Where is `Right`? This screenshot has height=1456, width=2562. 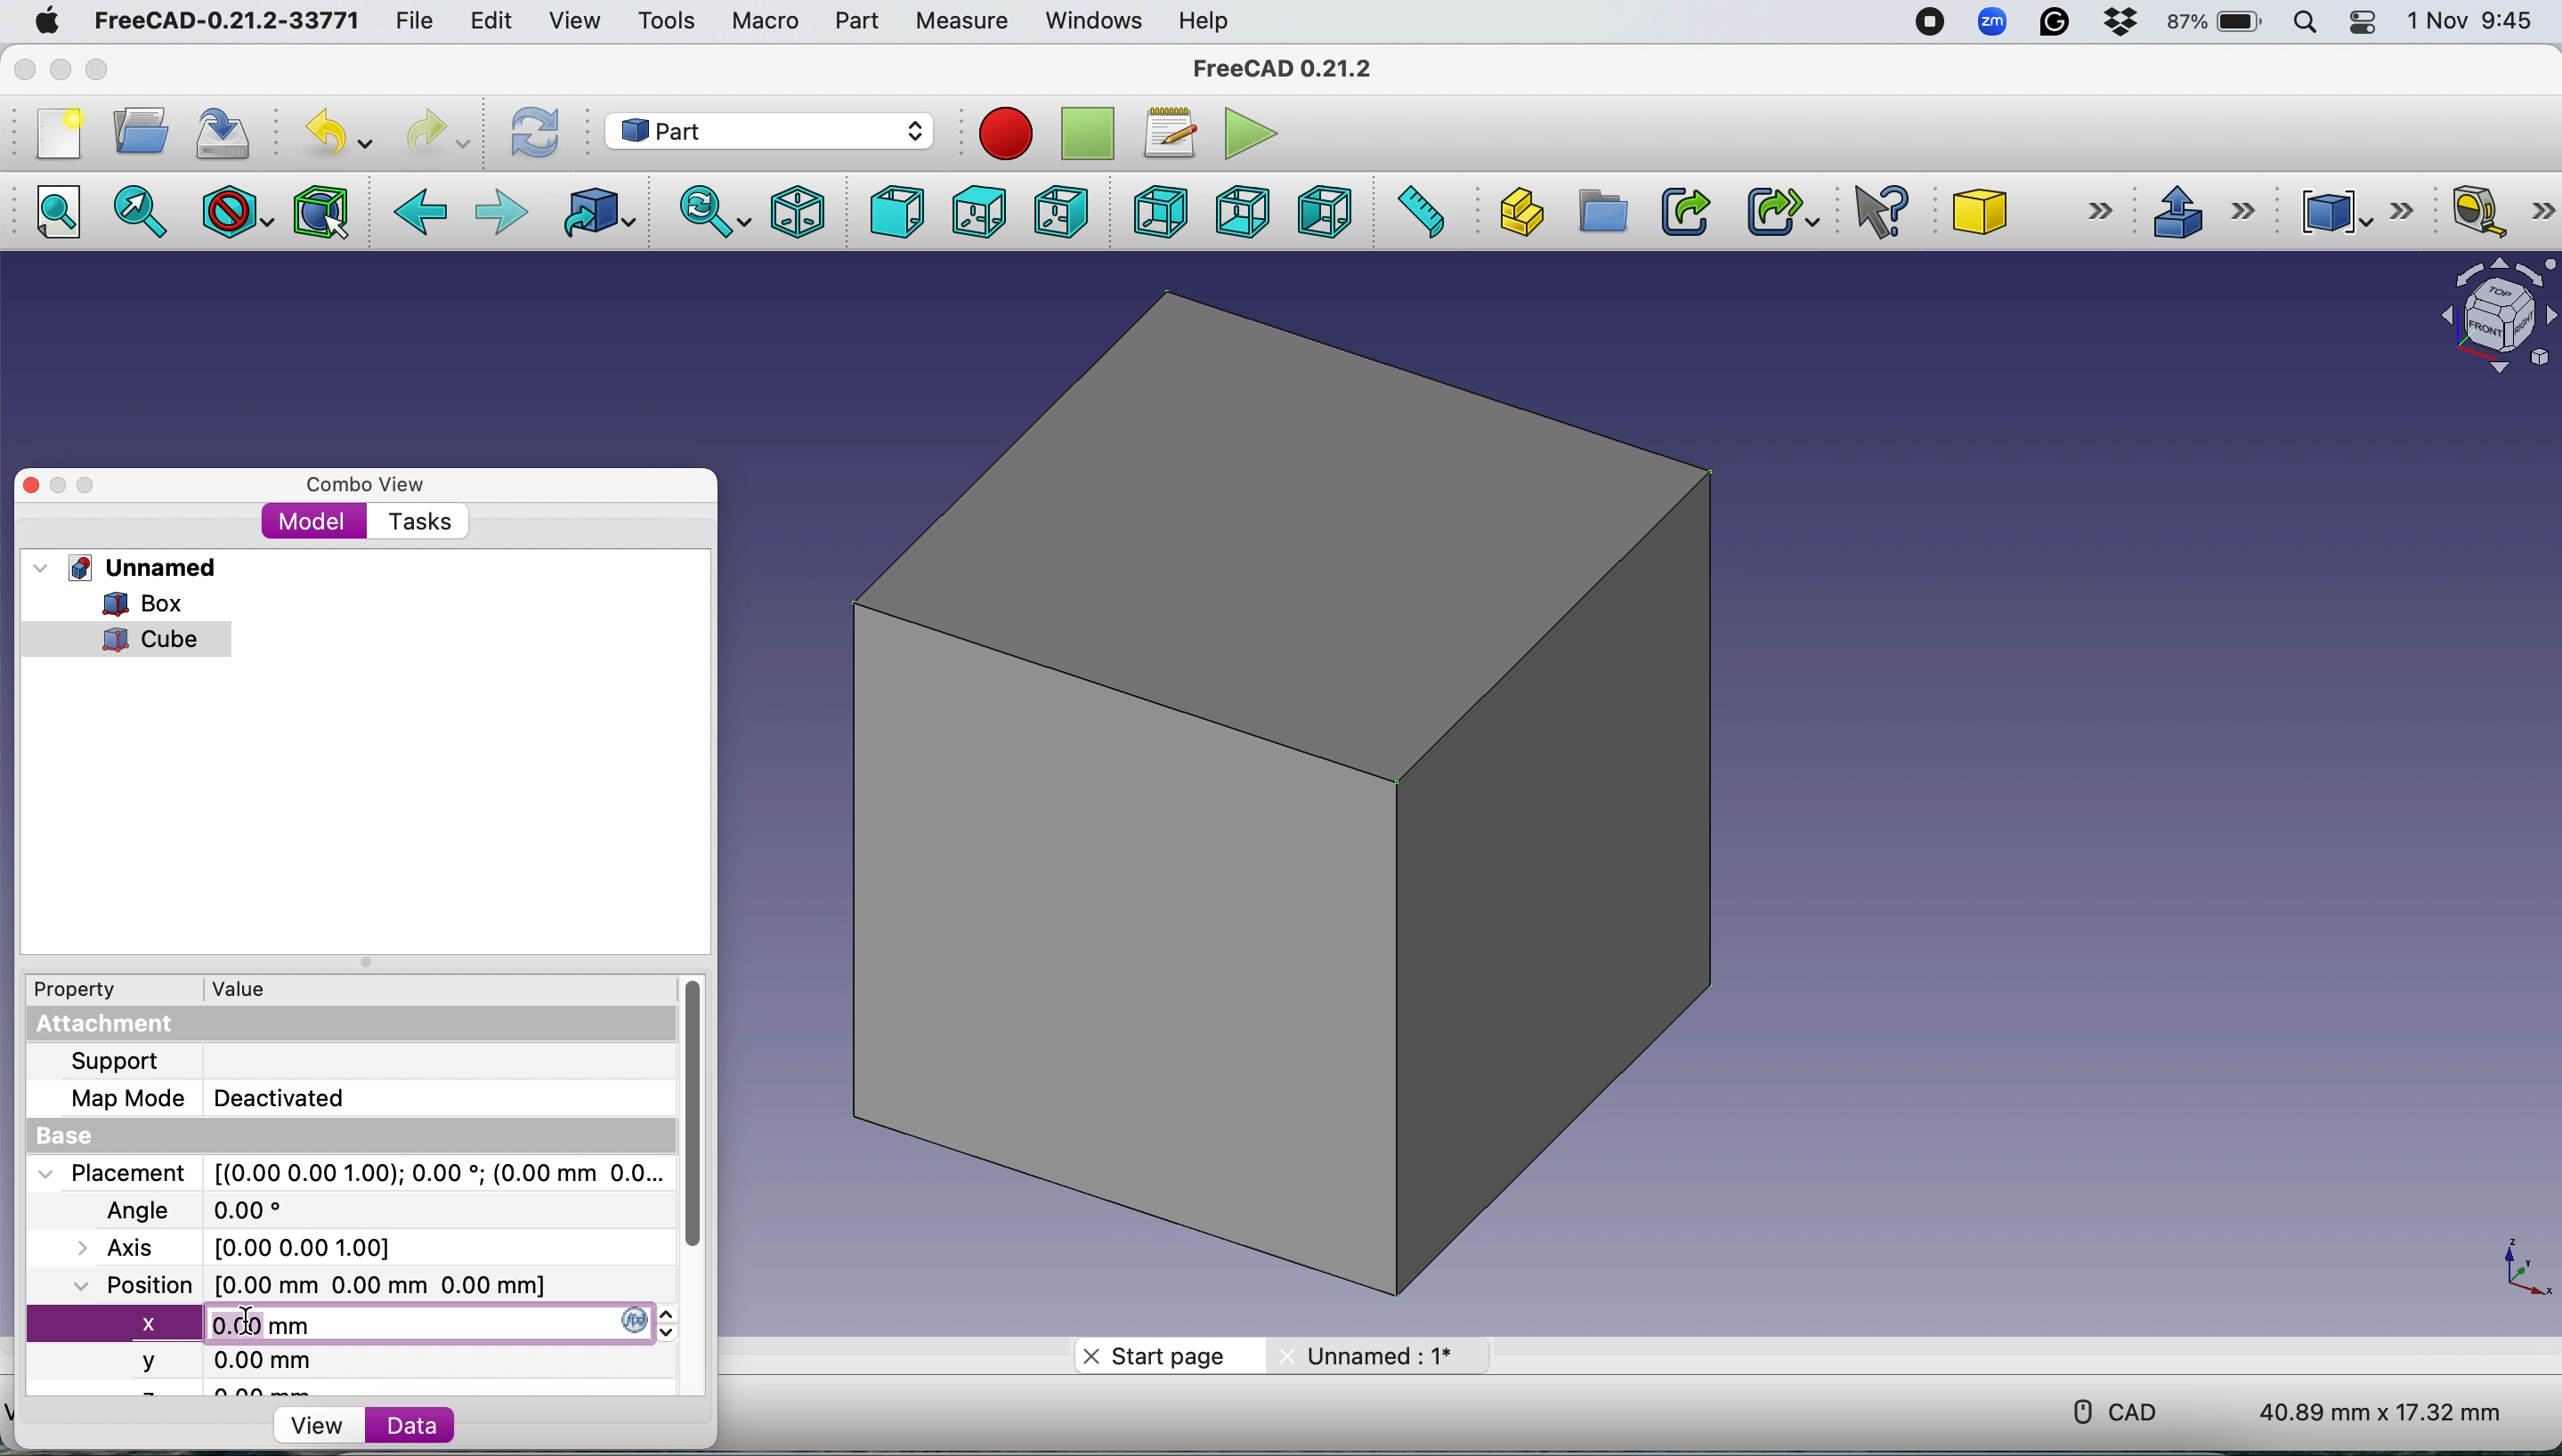
Right is located at coordinates (1061, 215).